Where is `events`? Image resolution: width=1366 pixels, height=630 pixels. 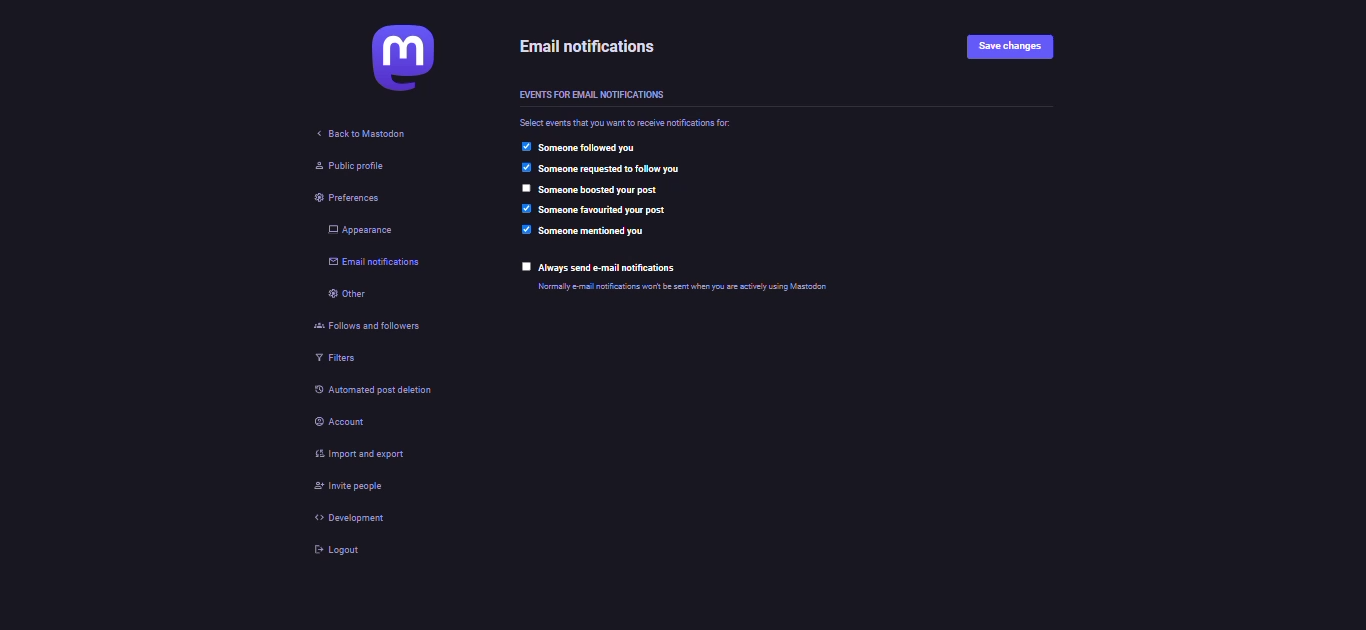 events is located at coordinates (589, 96).